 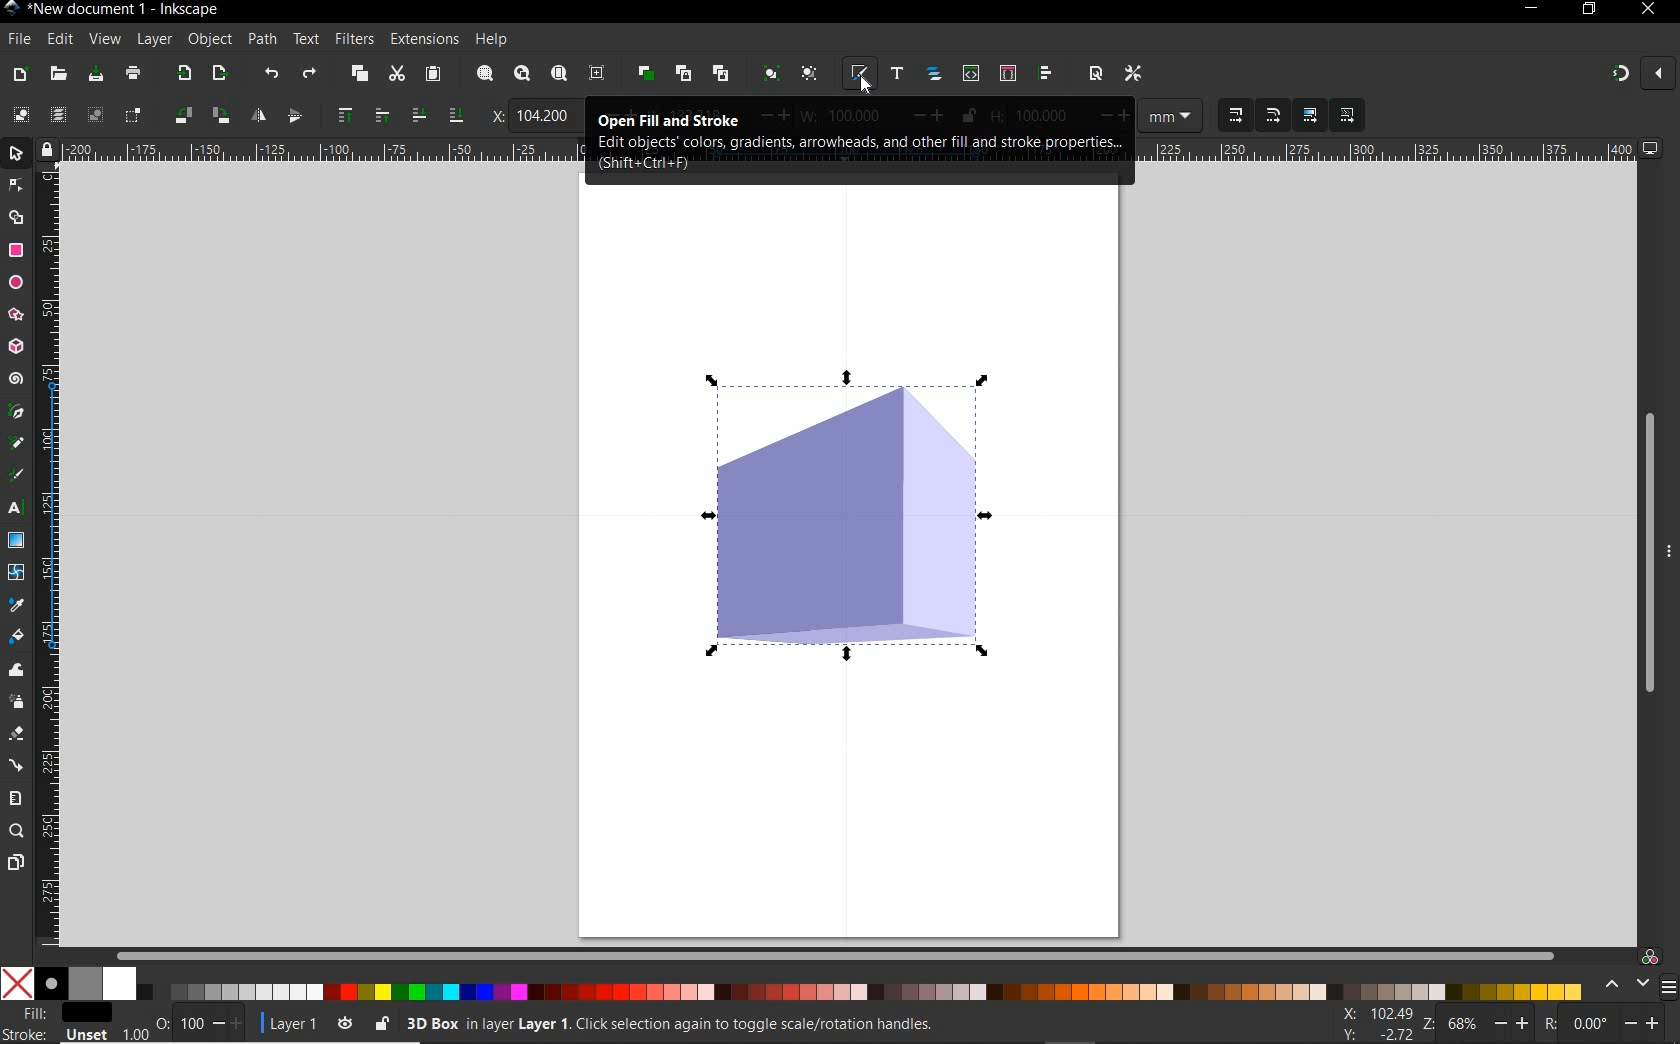 I want to click on OBJECT ROTATE, so click(x=218, y=113).